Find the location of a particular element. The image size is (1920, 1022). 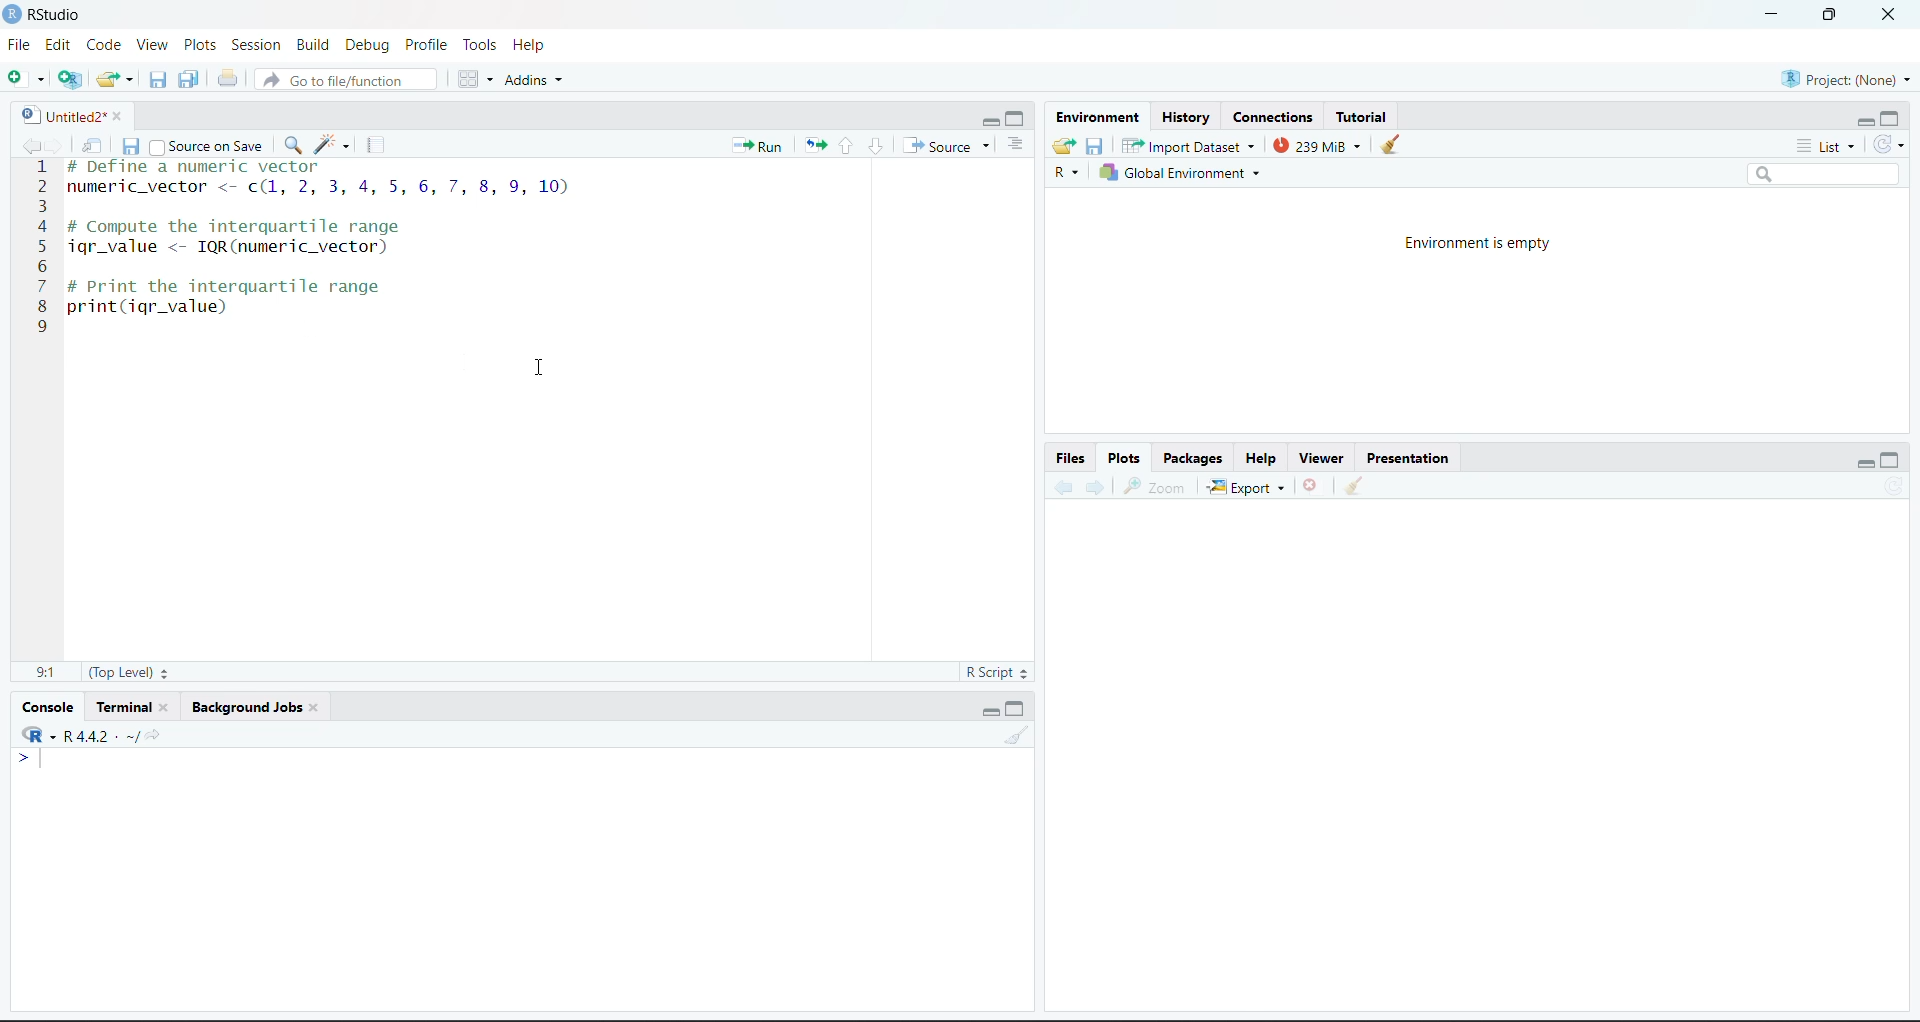

Save workspace as is located at coordinates (1096, 148).